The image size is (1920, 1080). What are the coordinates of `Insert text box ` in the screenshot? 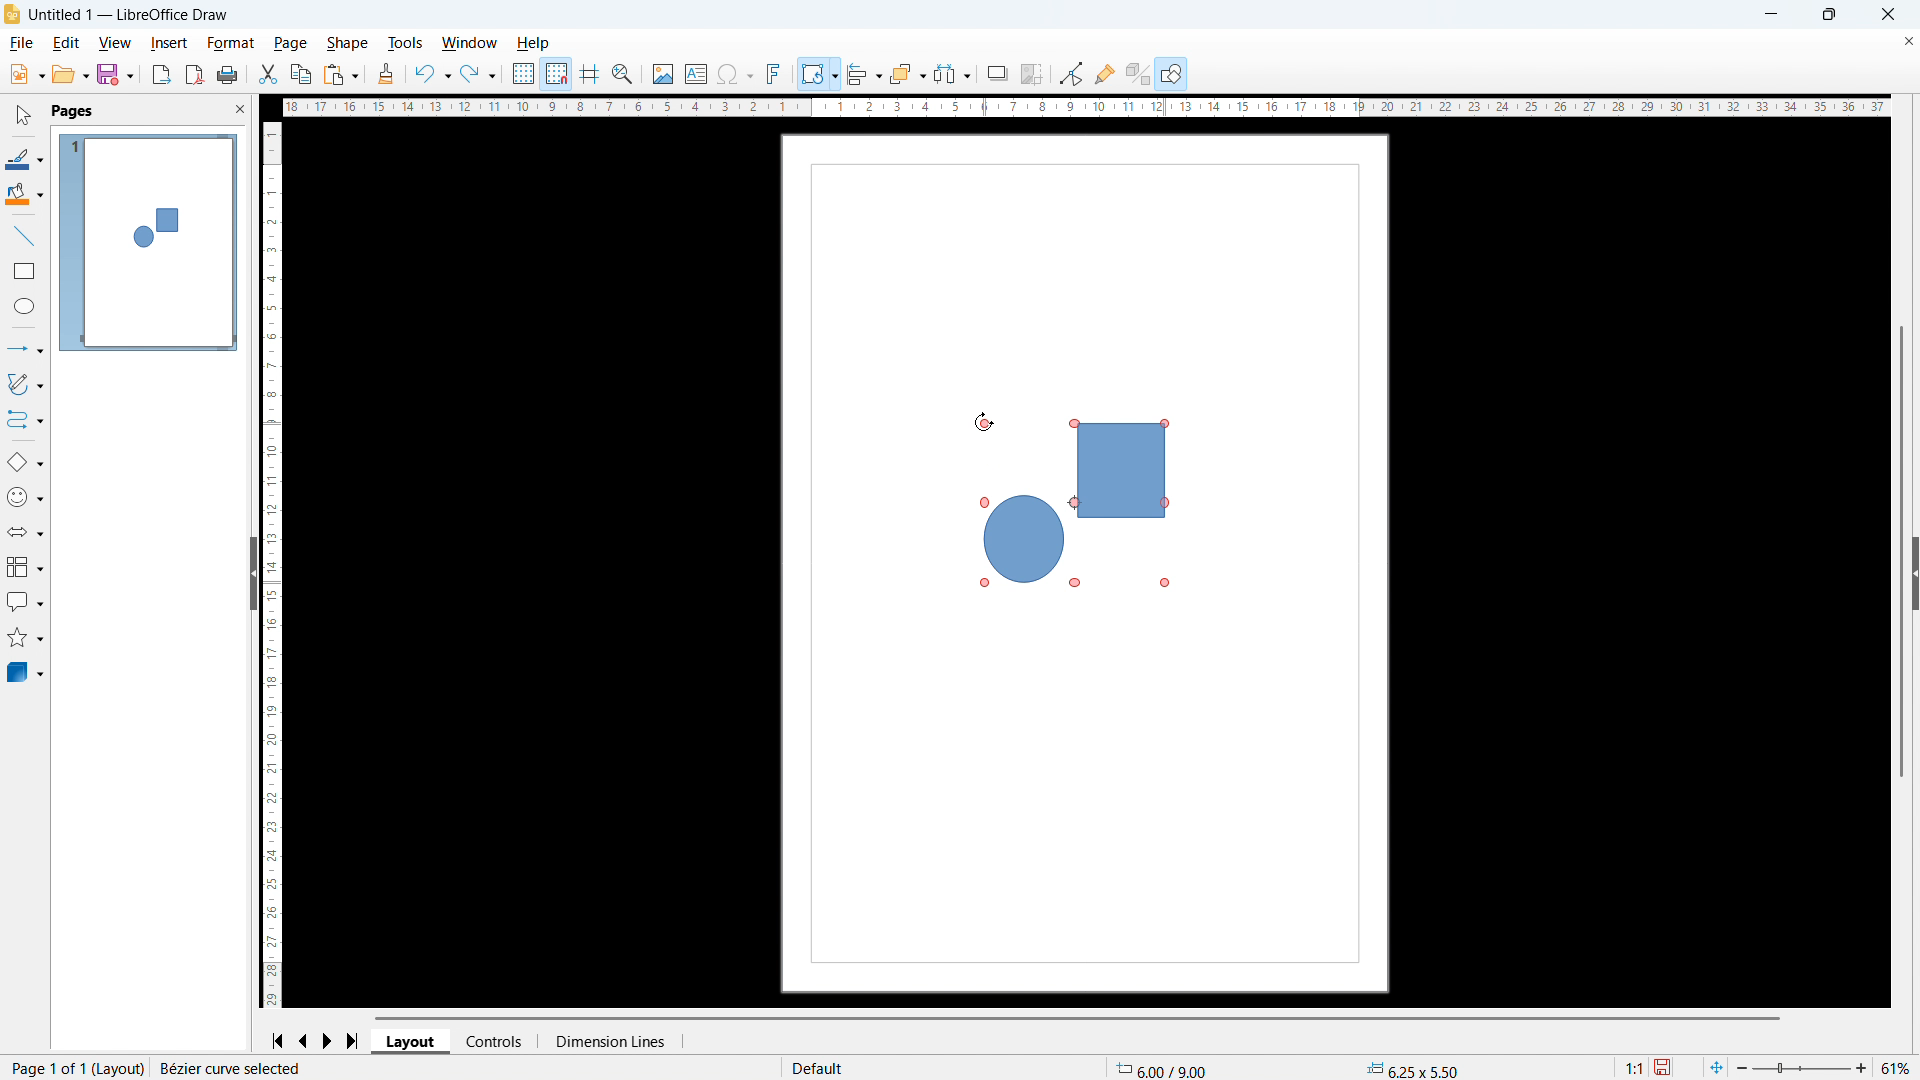 It's located at (696, 74).